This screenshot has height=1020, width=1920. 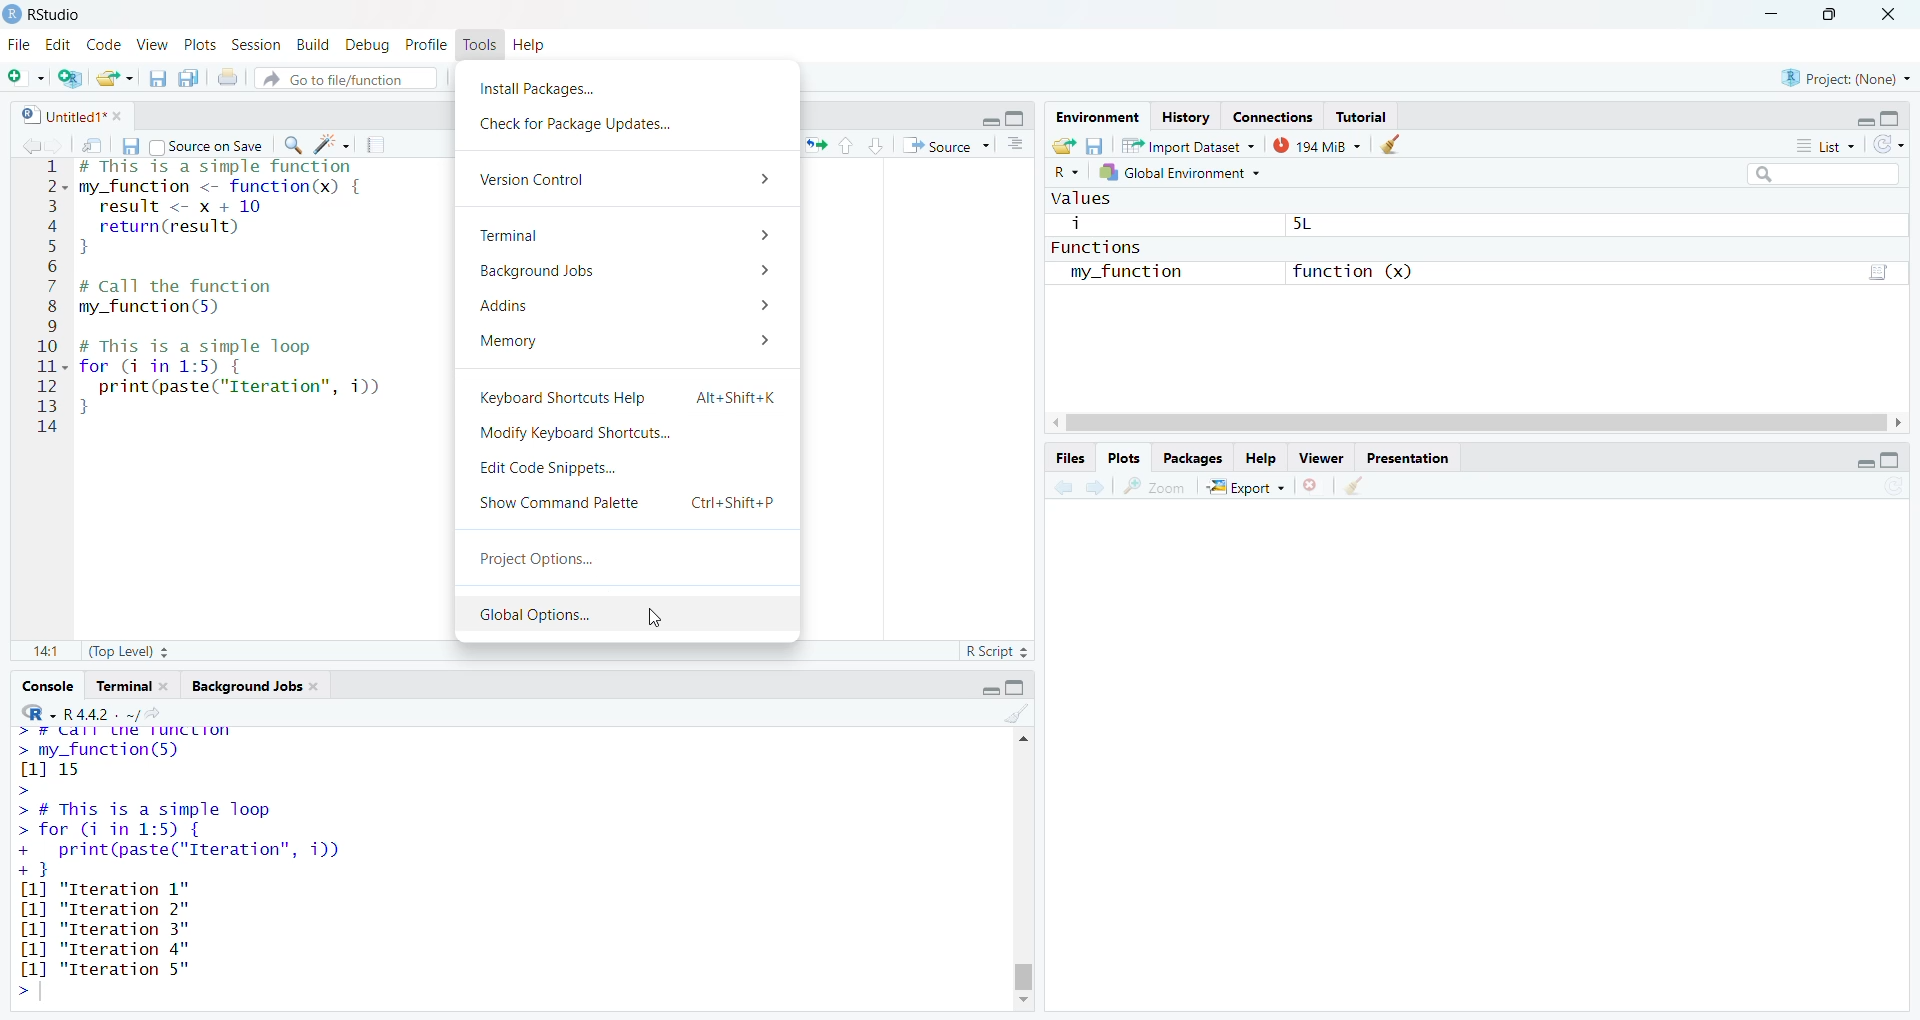 I want to click on plots, so click(x=198, y=43).